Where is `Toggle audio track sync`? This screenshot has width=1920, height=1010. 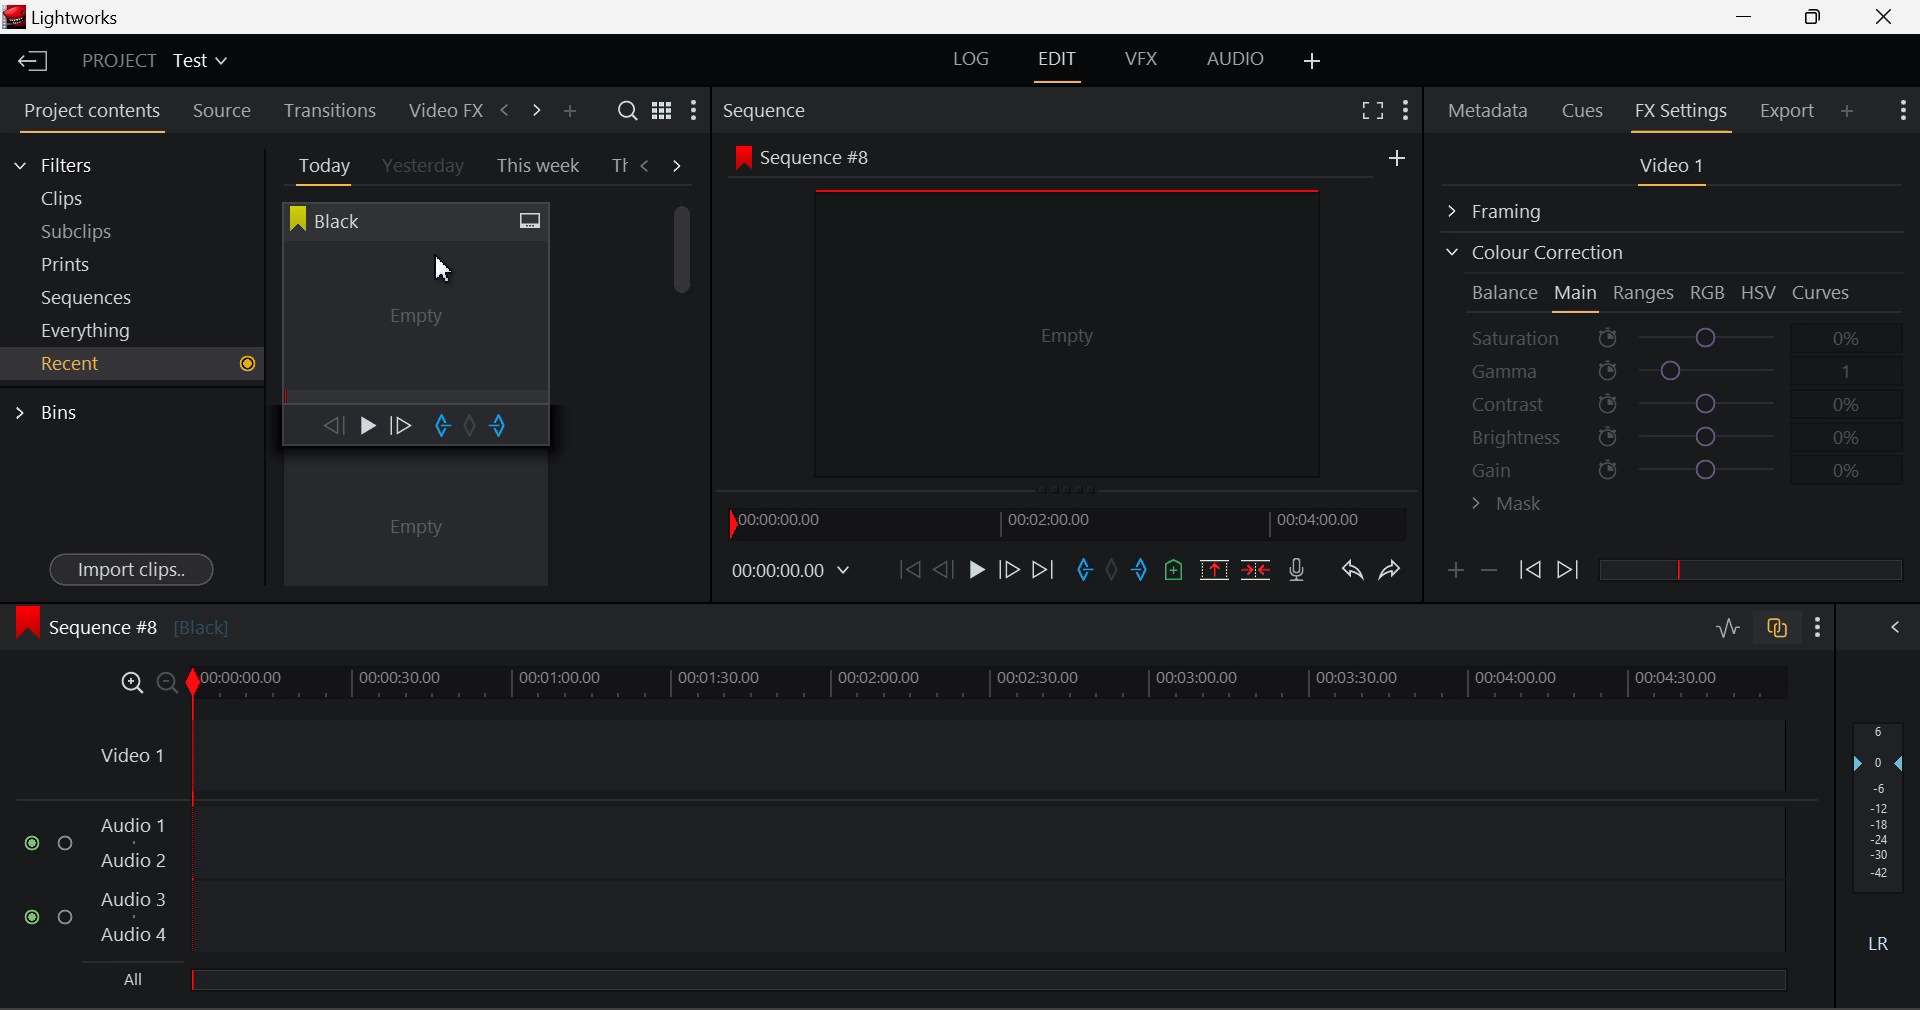
Toggle audio track sync is located at coordinates (1778, 626).